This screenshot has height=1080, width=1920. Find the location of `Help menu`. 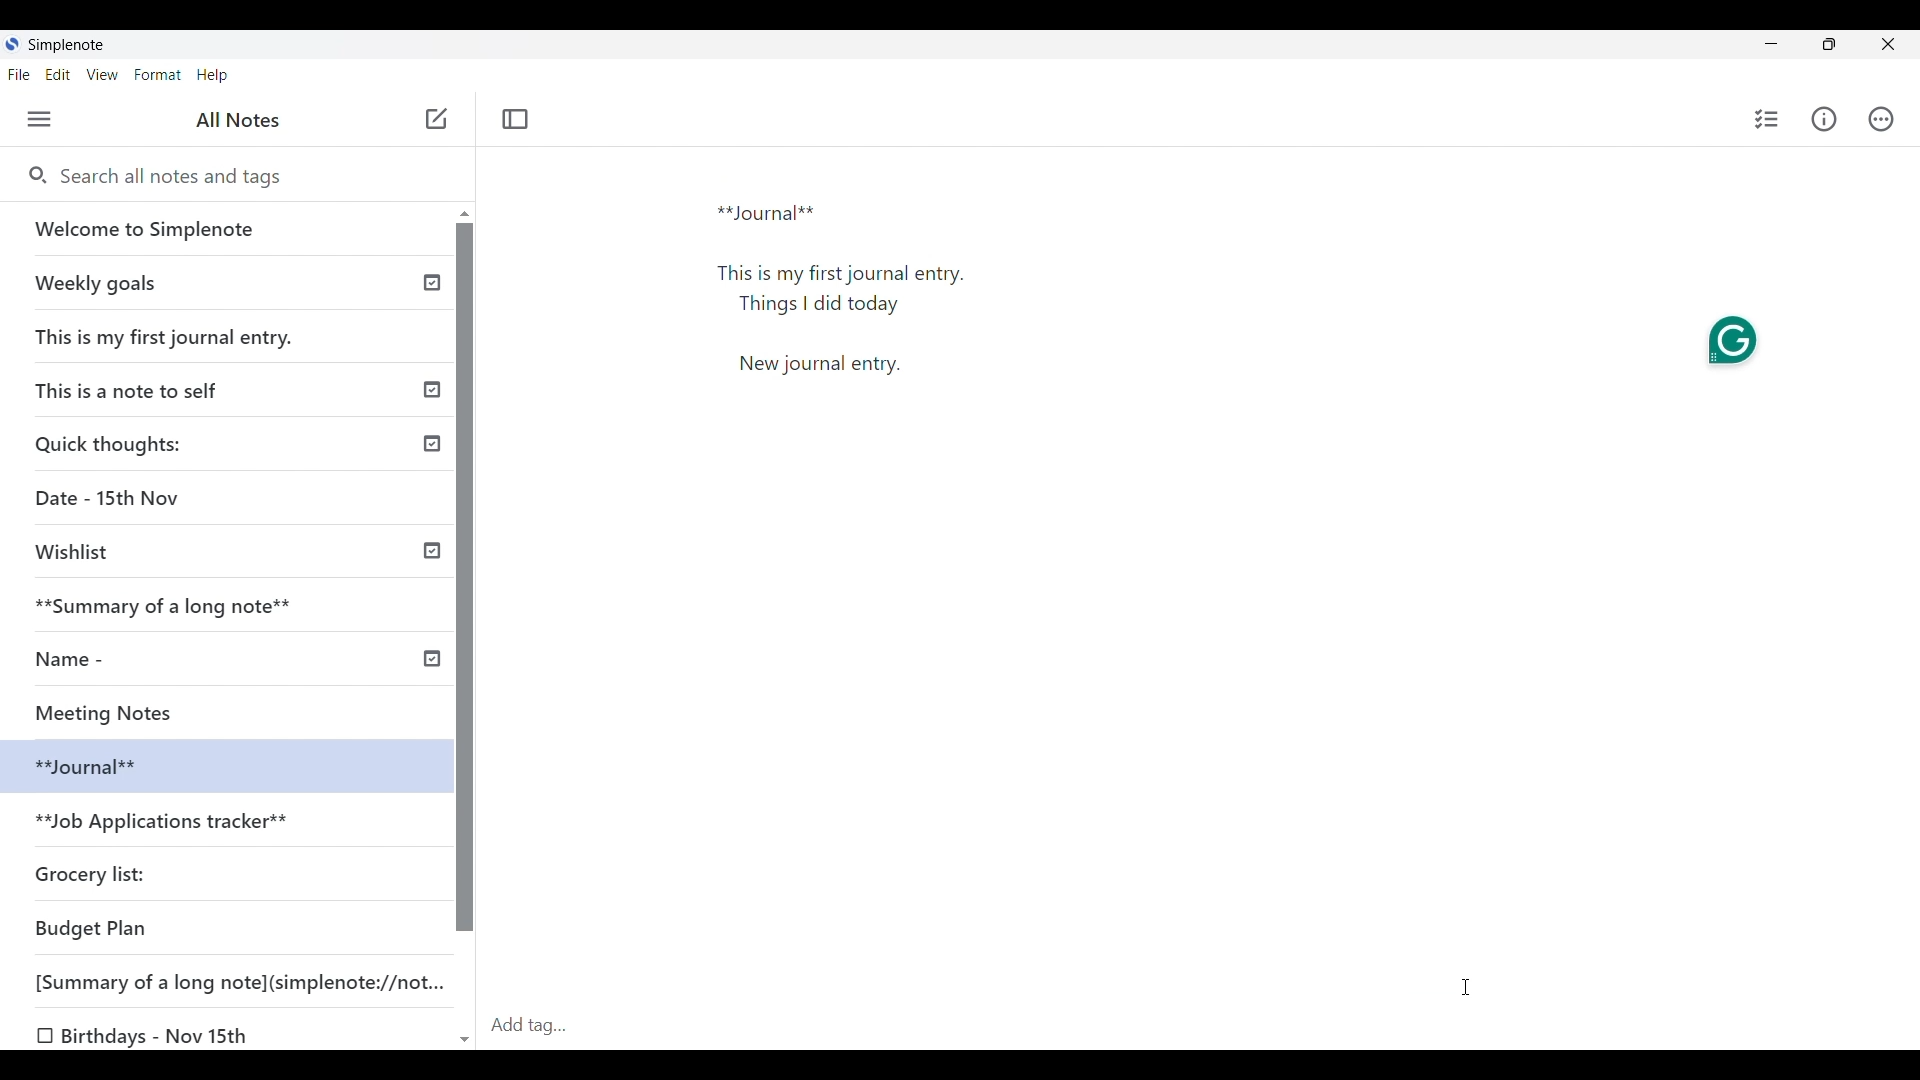

Help menu is located at coordinates (213, 76).